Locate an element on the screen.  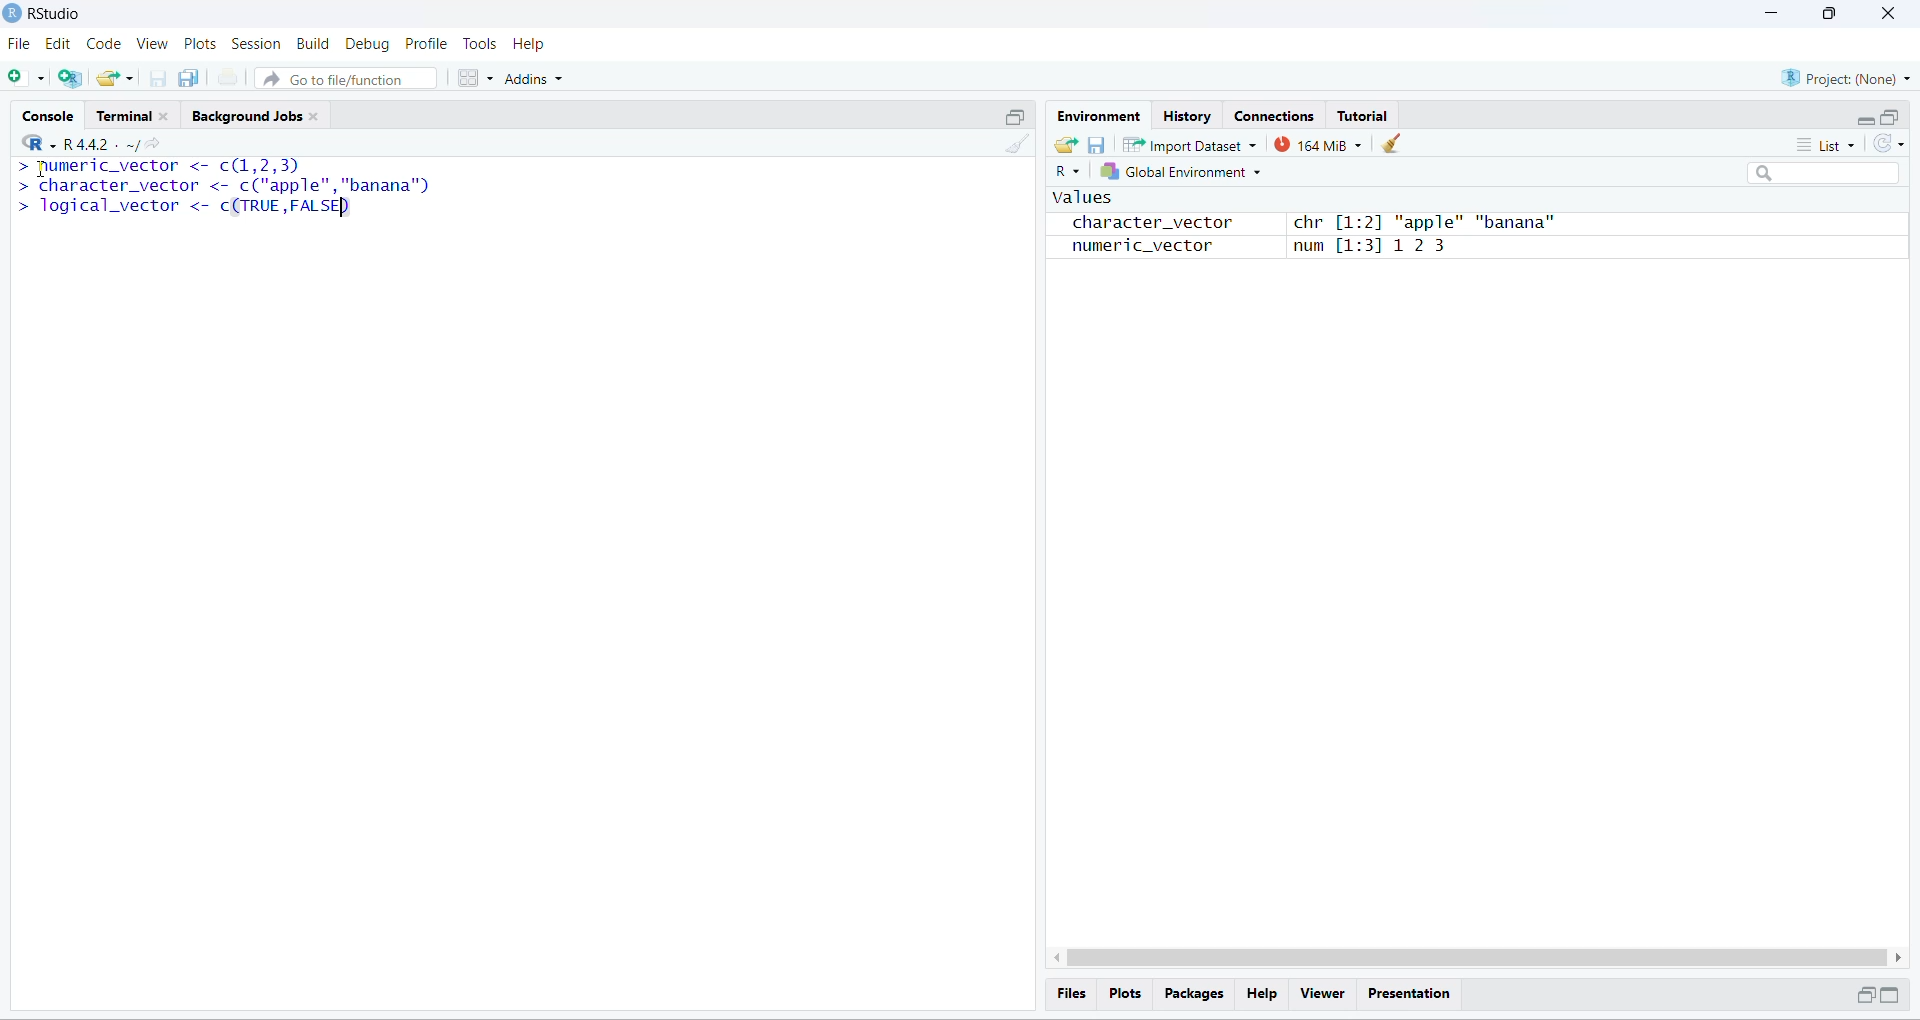
Help is located at coordinates (531, 44).